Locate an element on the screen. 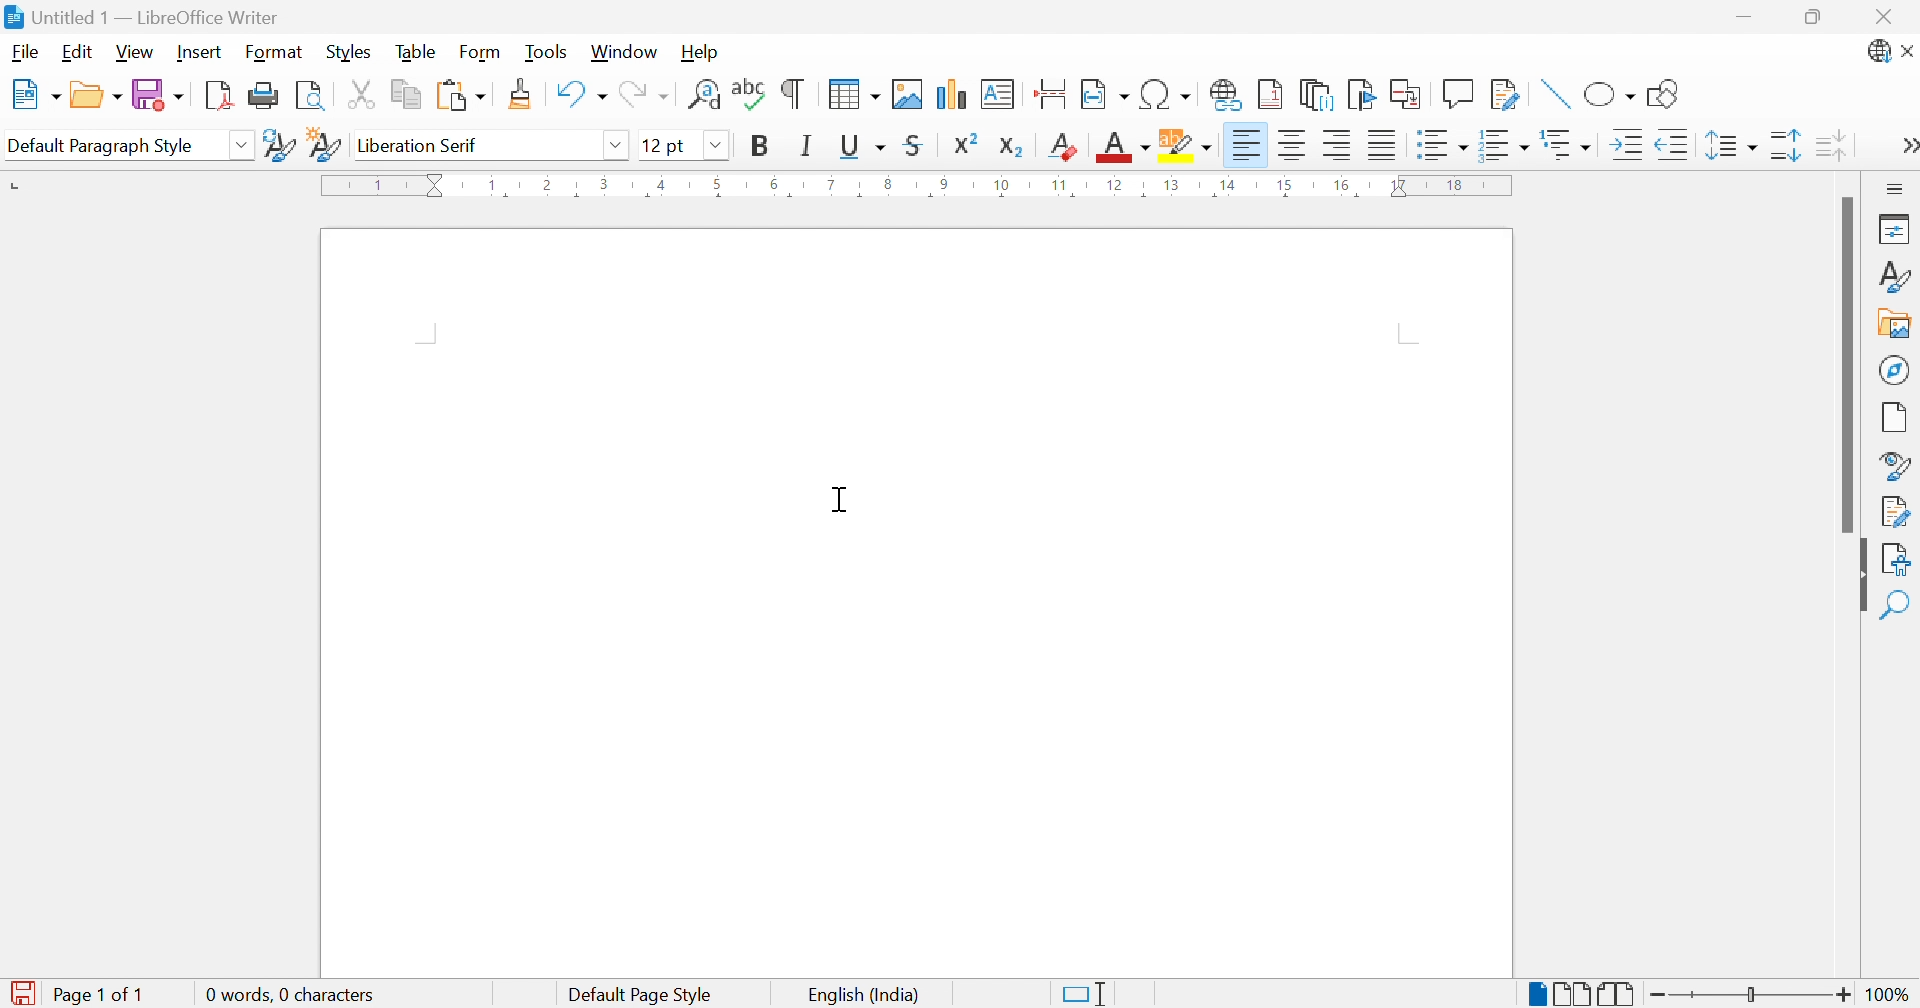 This screenshot has height=1008, width=1920. View is located at coordinates (137, 51).